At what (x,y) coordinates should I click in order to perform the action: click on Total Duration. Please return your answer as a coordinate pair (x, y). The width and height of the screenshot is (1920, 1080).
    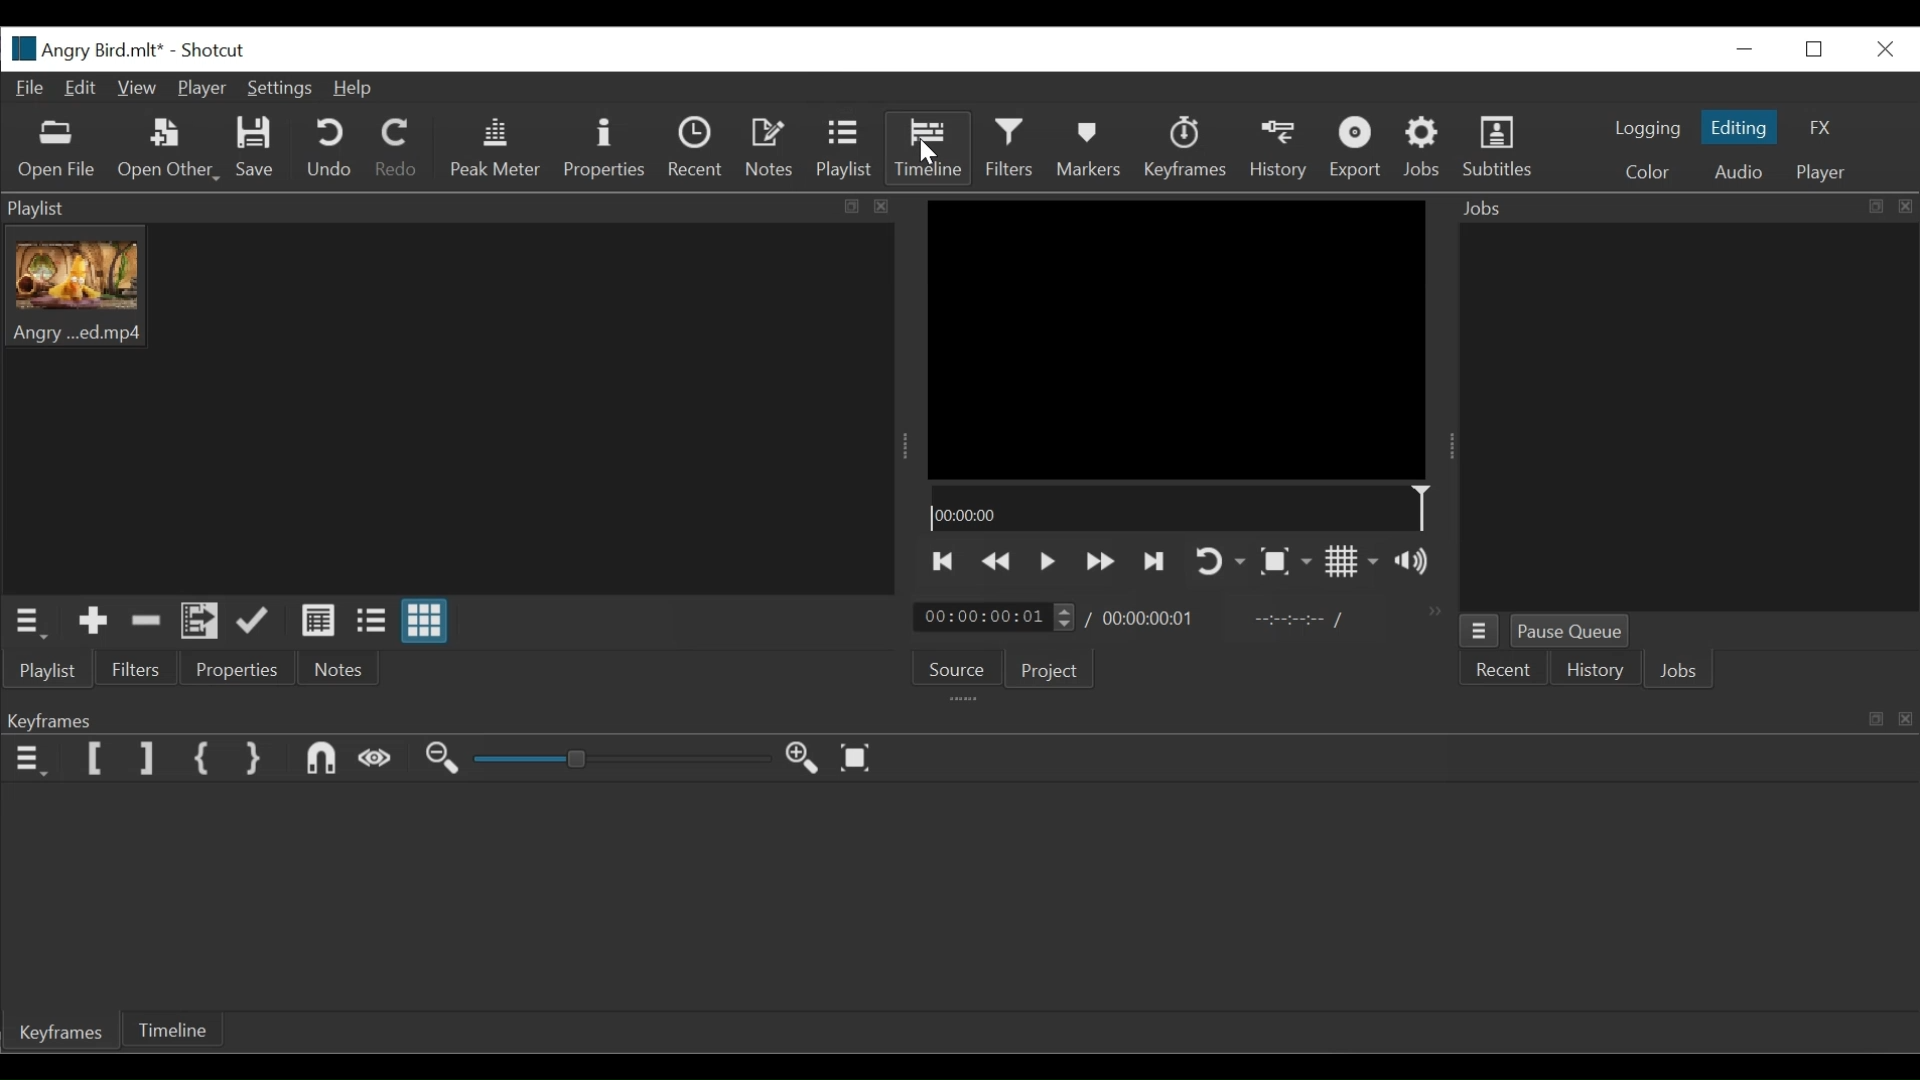
    Looking at the image, I should click on (1153, 620).